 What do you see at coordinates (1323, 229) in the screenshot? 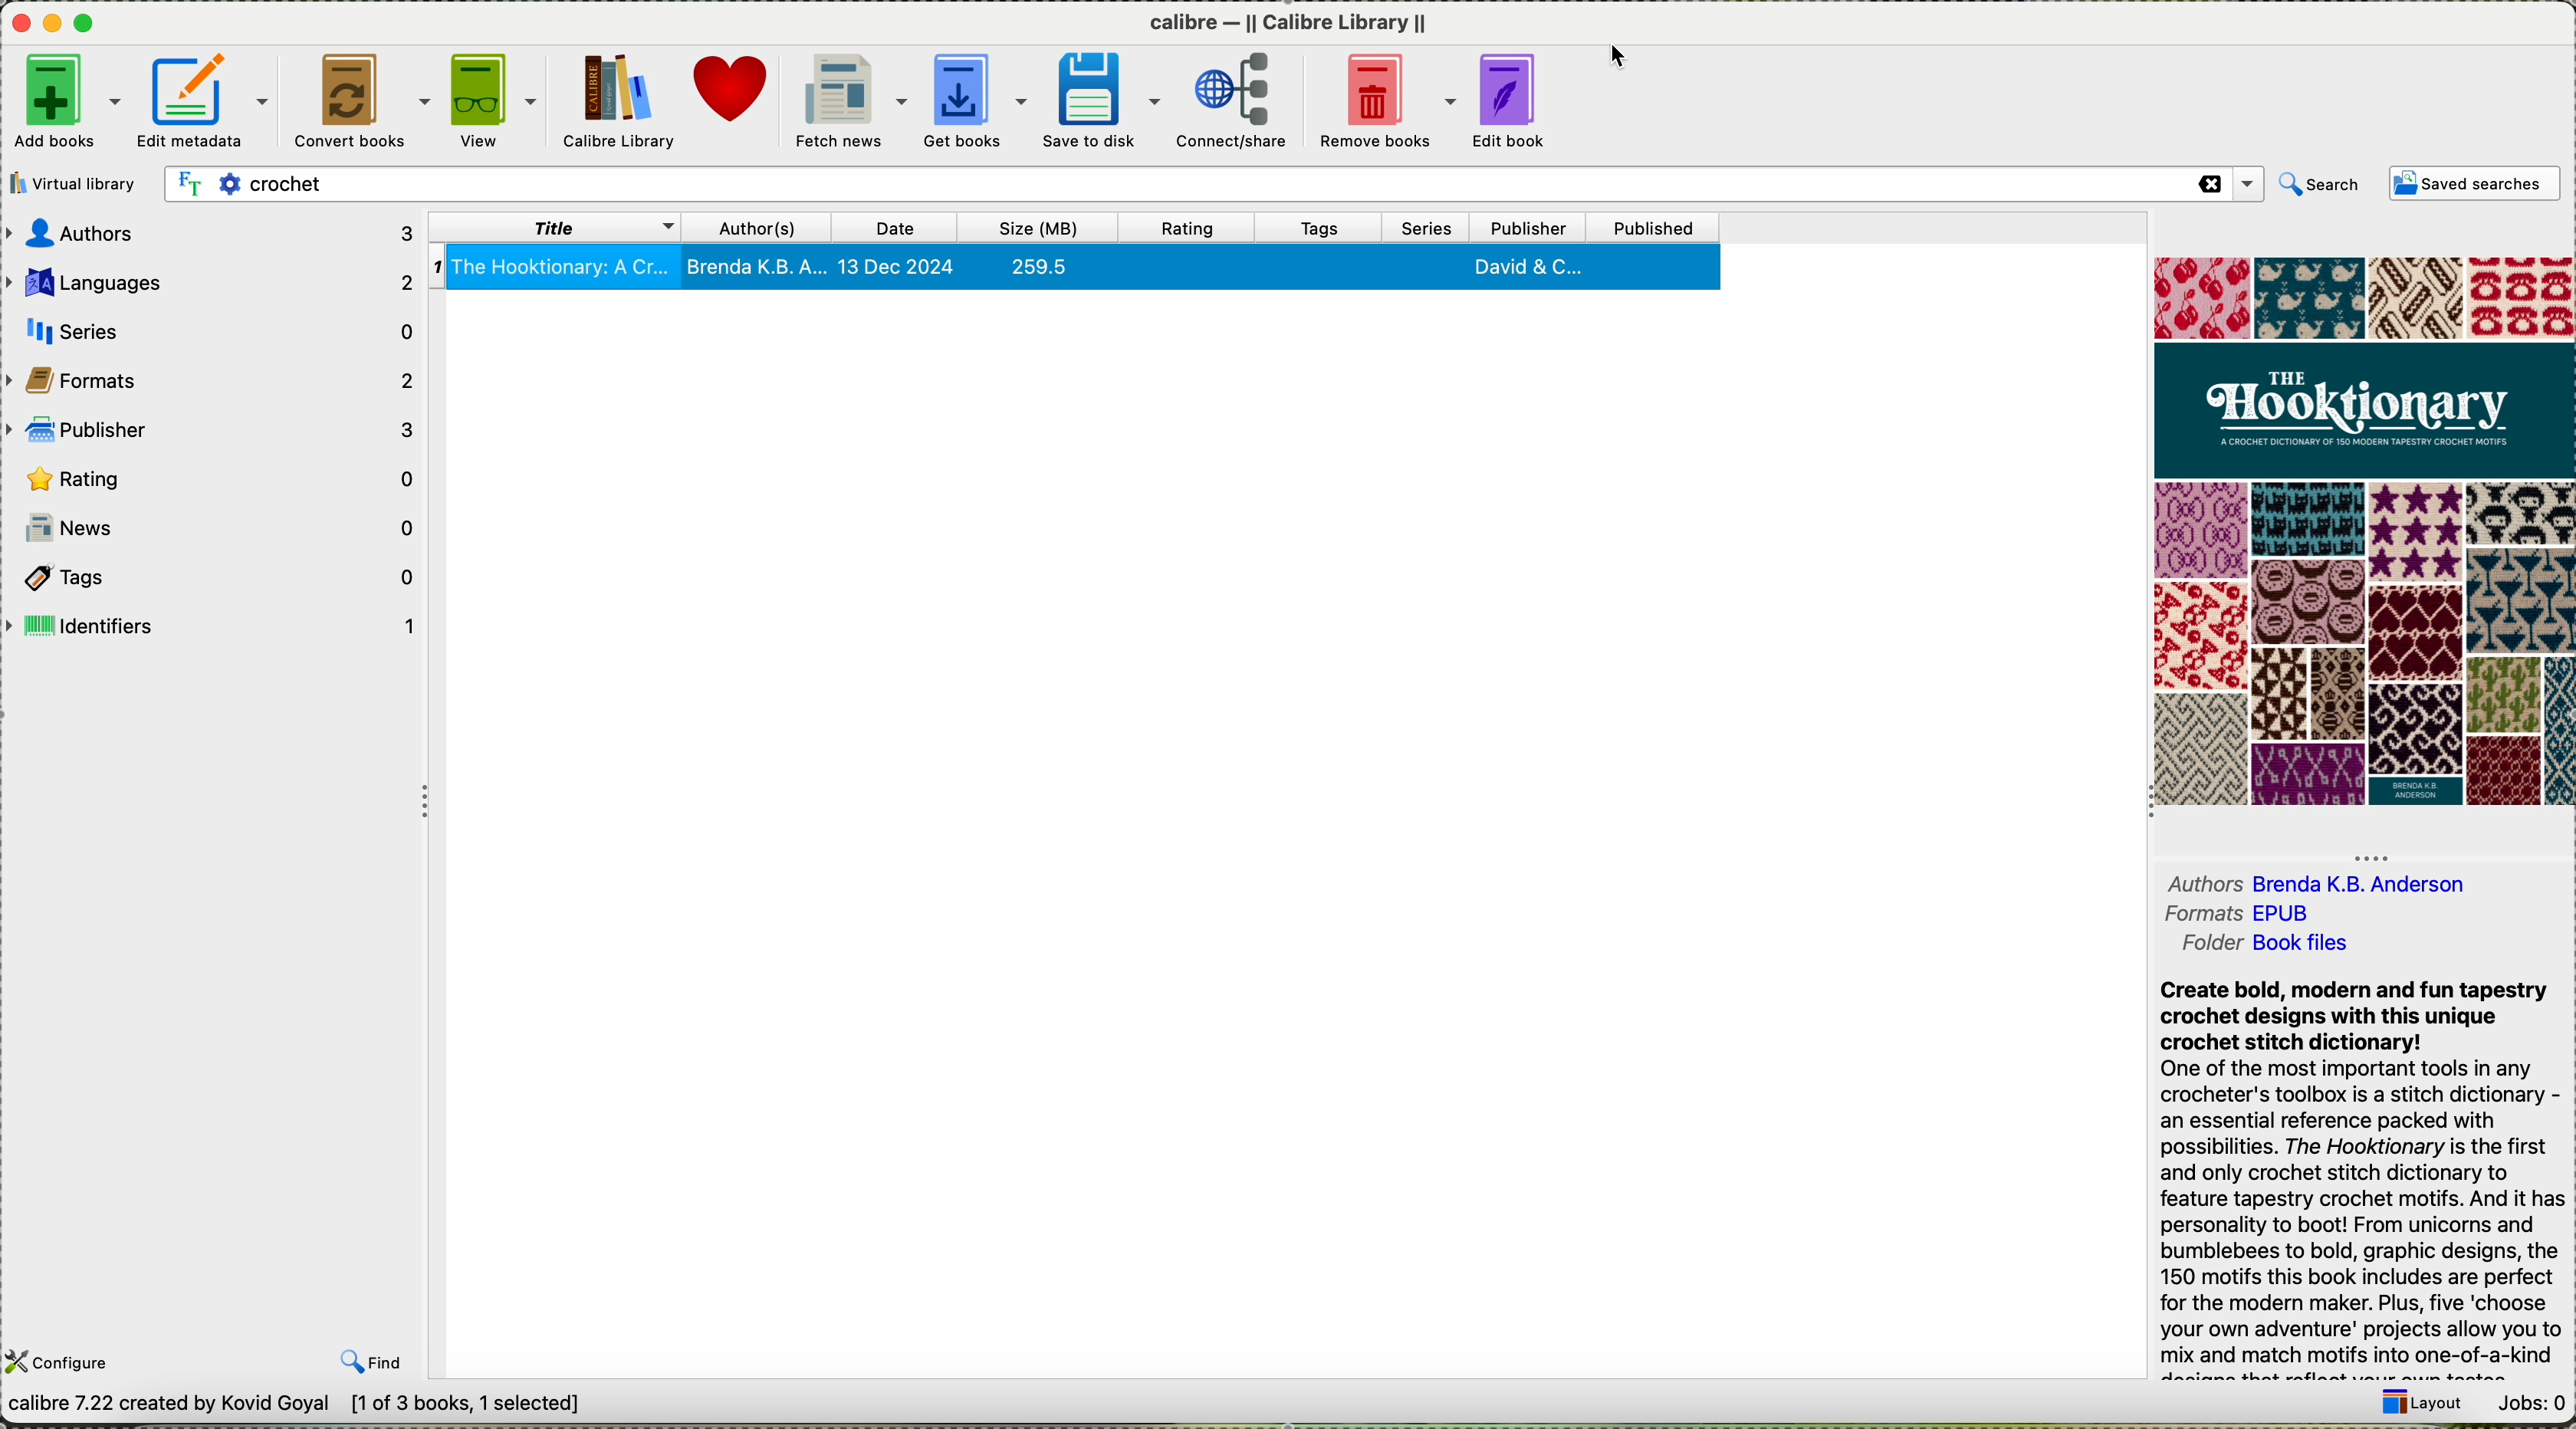
I see `tags` at bounding box center [1323, 229].